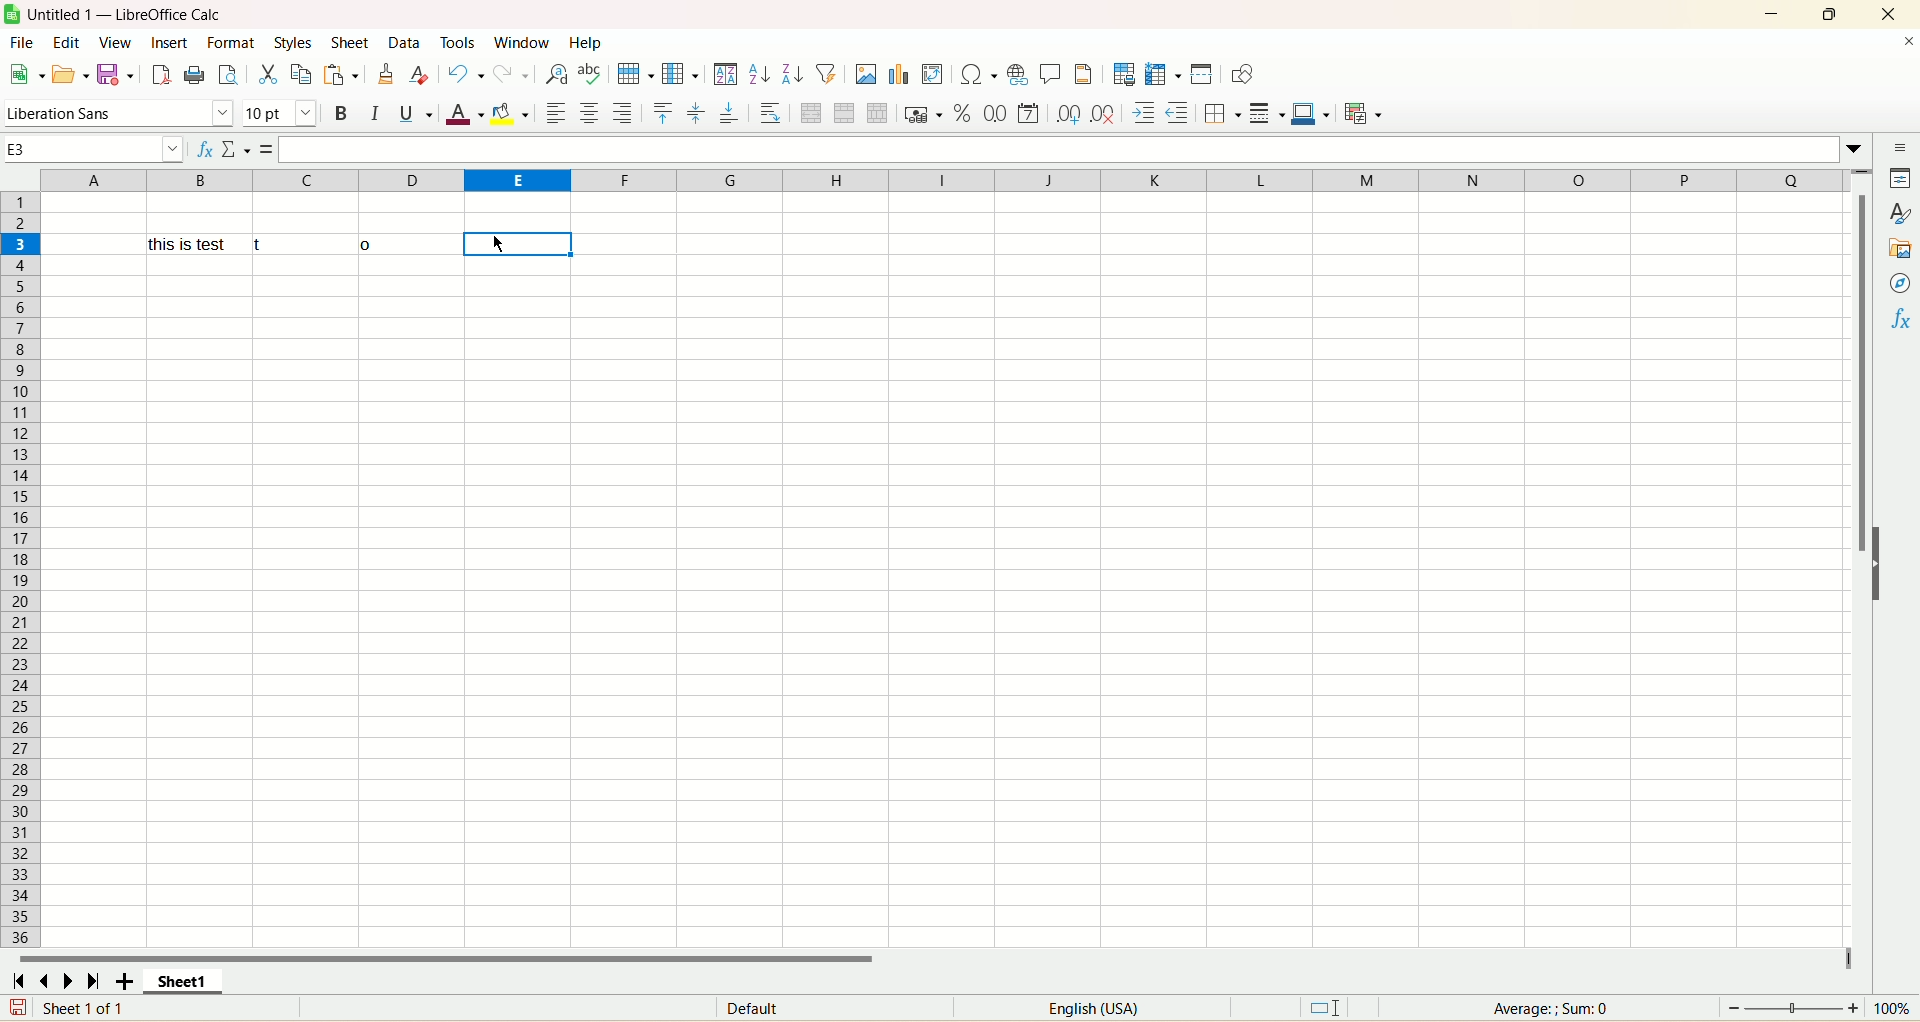  I want to click on open, so click(67, 76).